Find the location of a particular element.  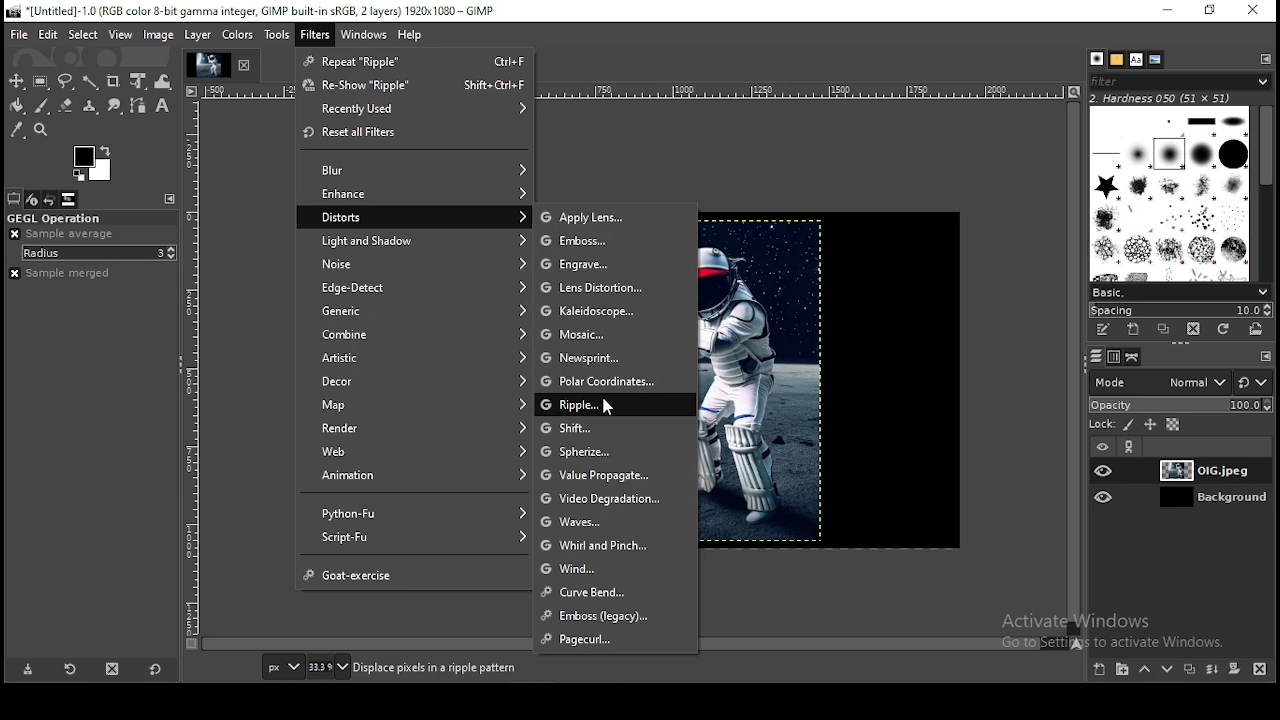

pagecurl is located at coordinates (619, 637).